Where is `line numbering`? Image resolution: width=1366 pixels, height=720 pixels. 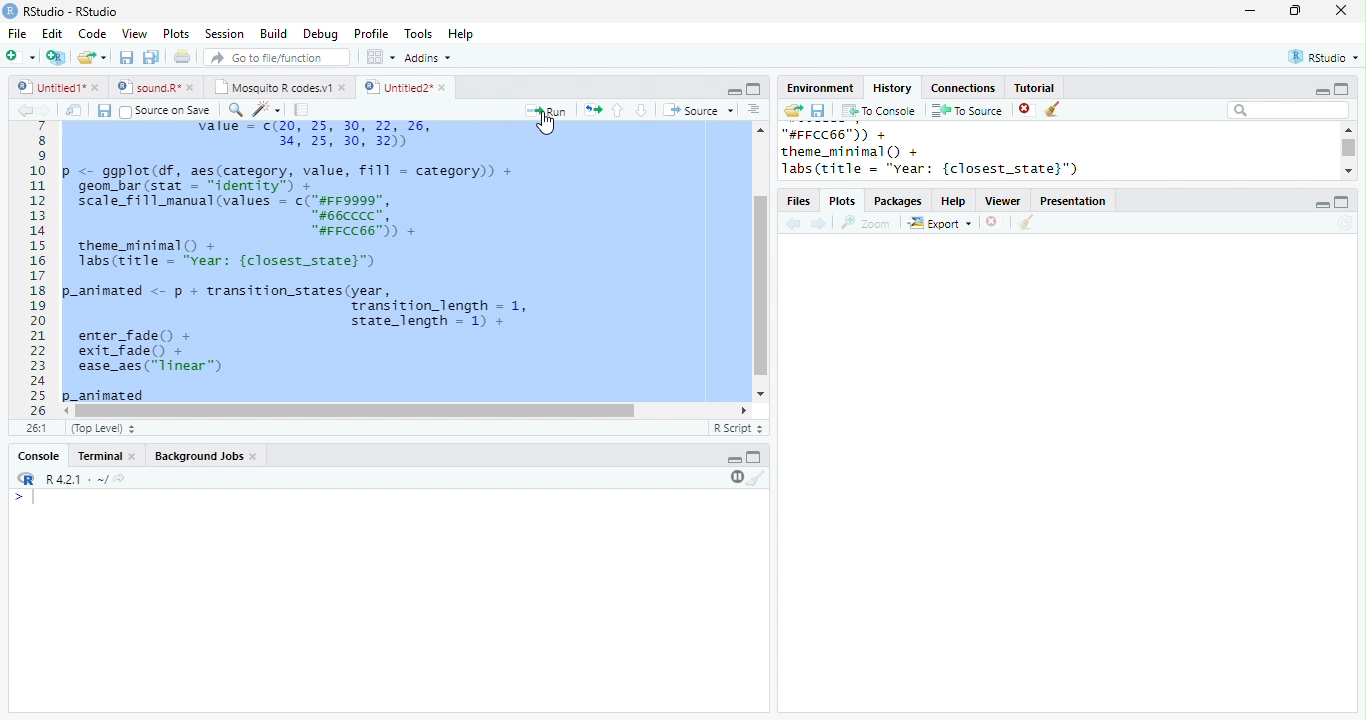
line numbering is located at coordinates (37, 271).